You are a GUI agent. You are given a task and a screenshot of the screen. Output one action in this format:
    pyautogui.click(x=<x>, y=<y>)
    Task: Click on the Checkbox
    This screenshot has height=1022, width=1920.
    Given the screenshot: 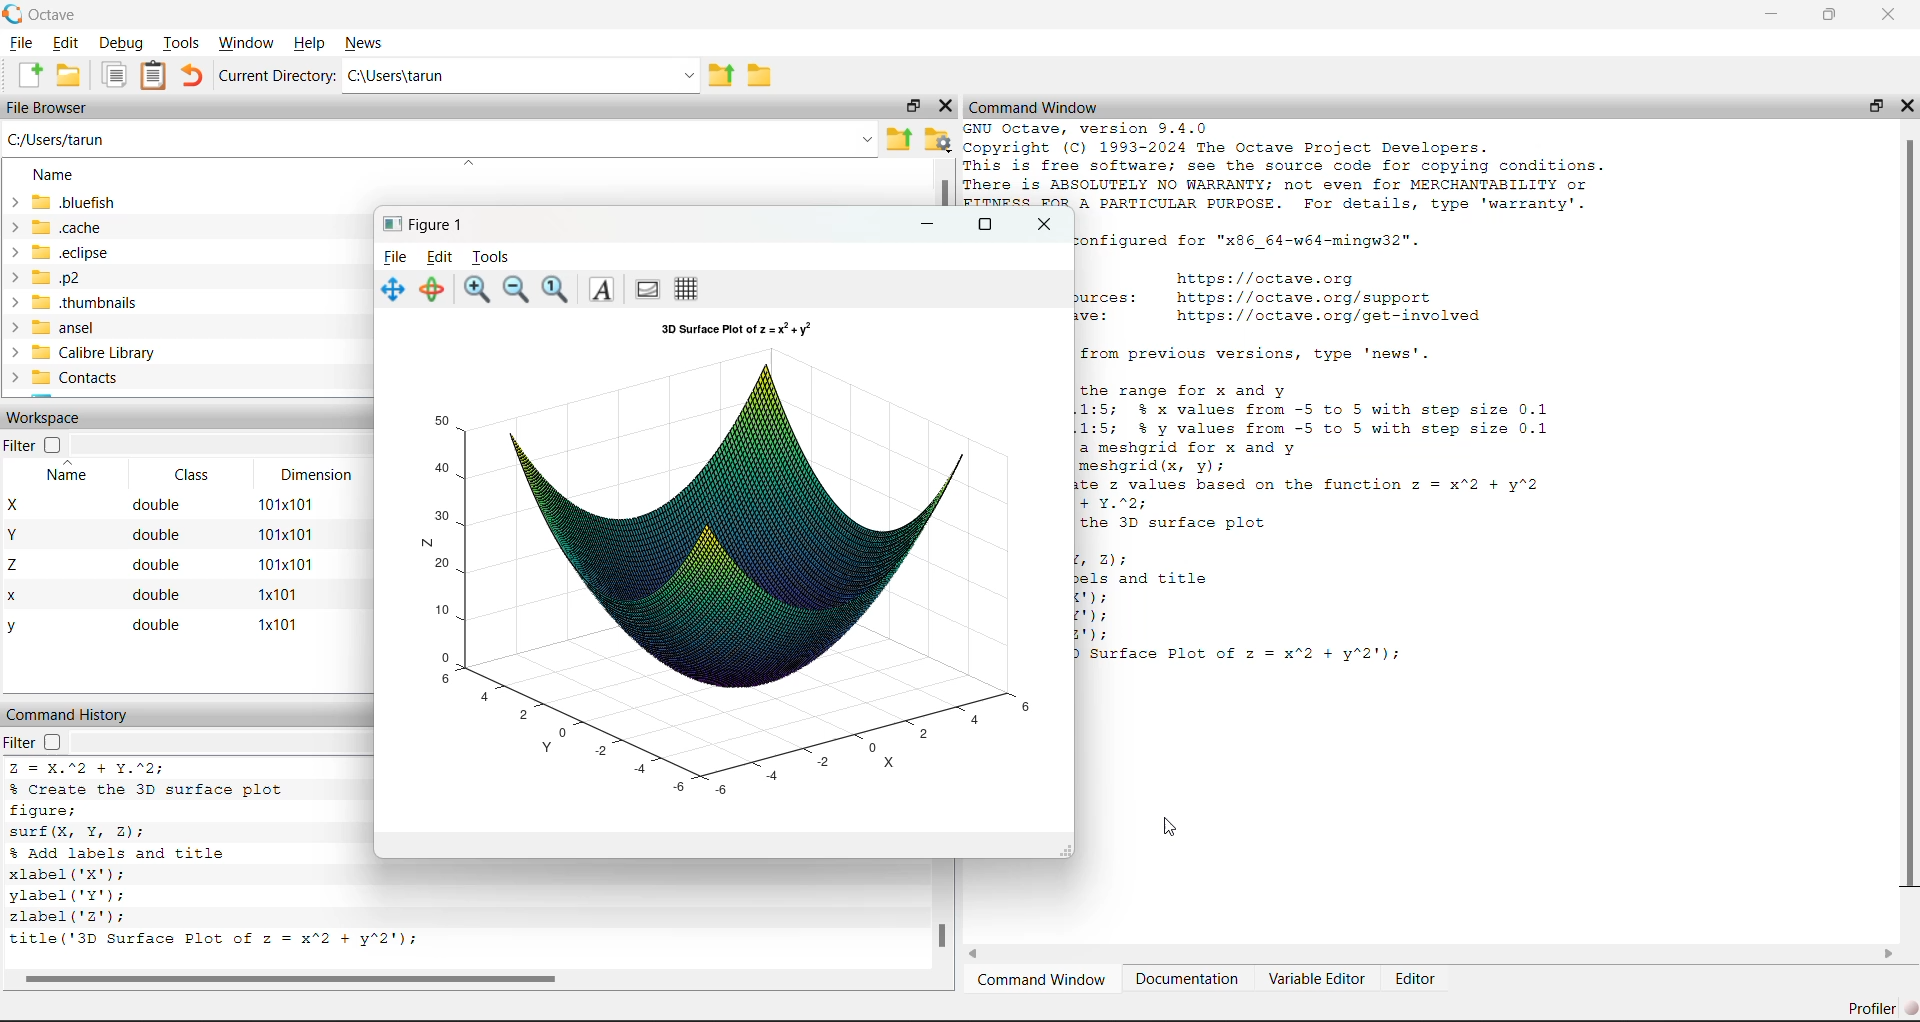 What is the action you would take?
    pyautogui.click(x=53, y=442)
    